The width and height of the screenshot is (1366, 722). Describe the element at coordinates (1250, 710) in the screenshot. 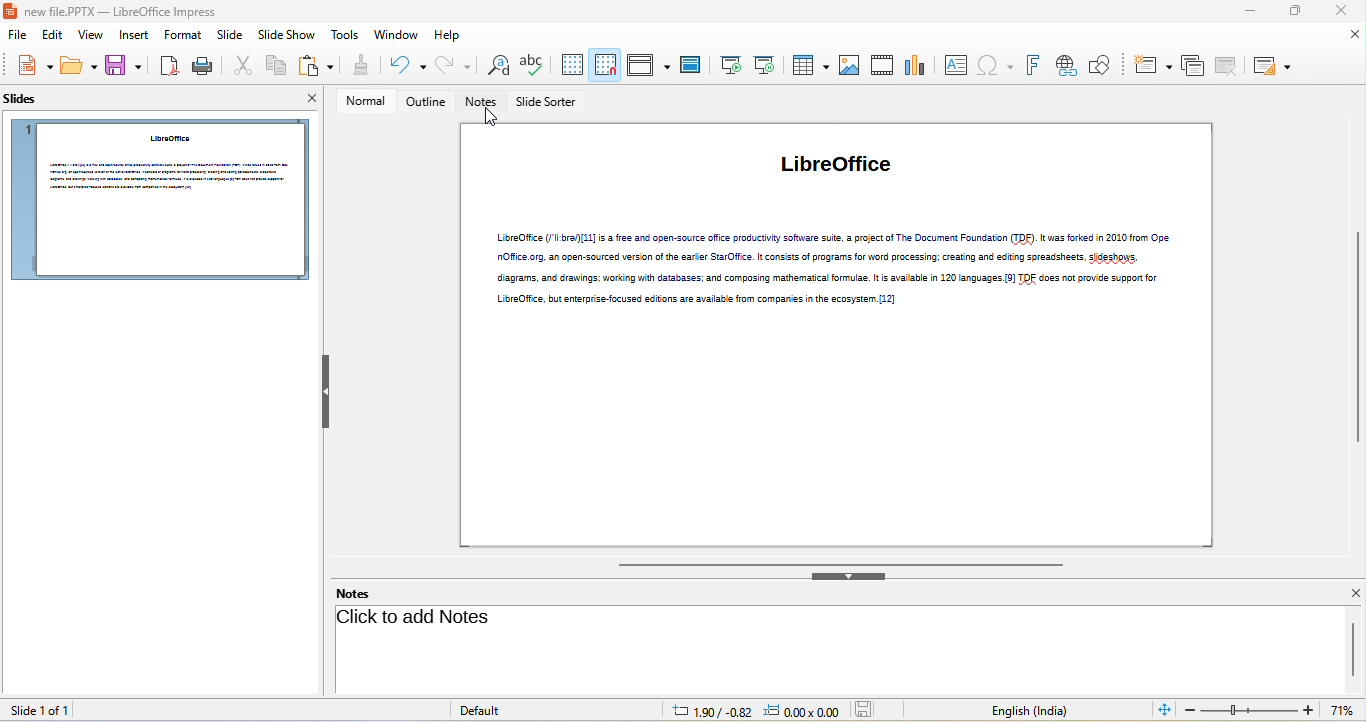

I see `zoom` at that location.